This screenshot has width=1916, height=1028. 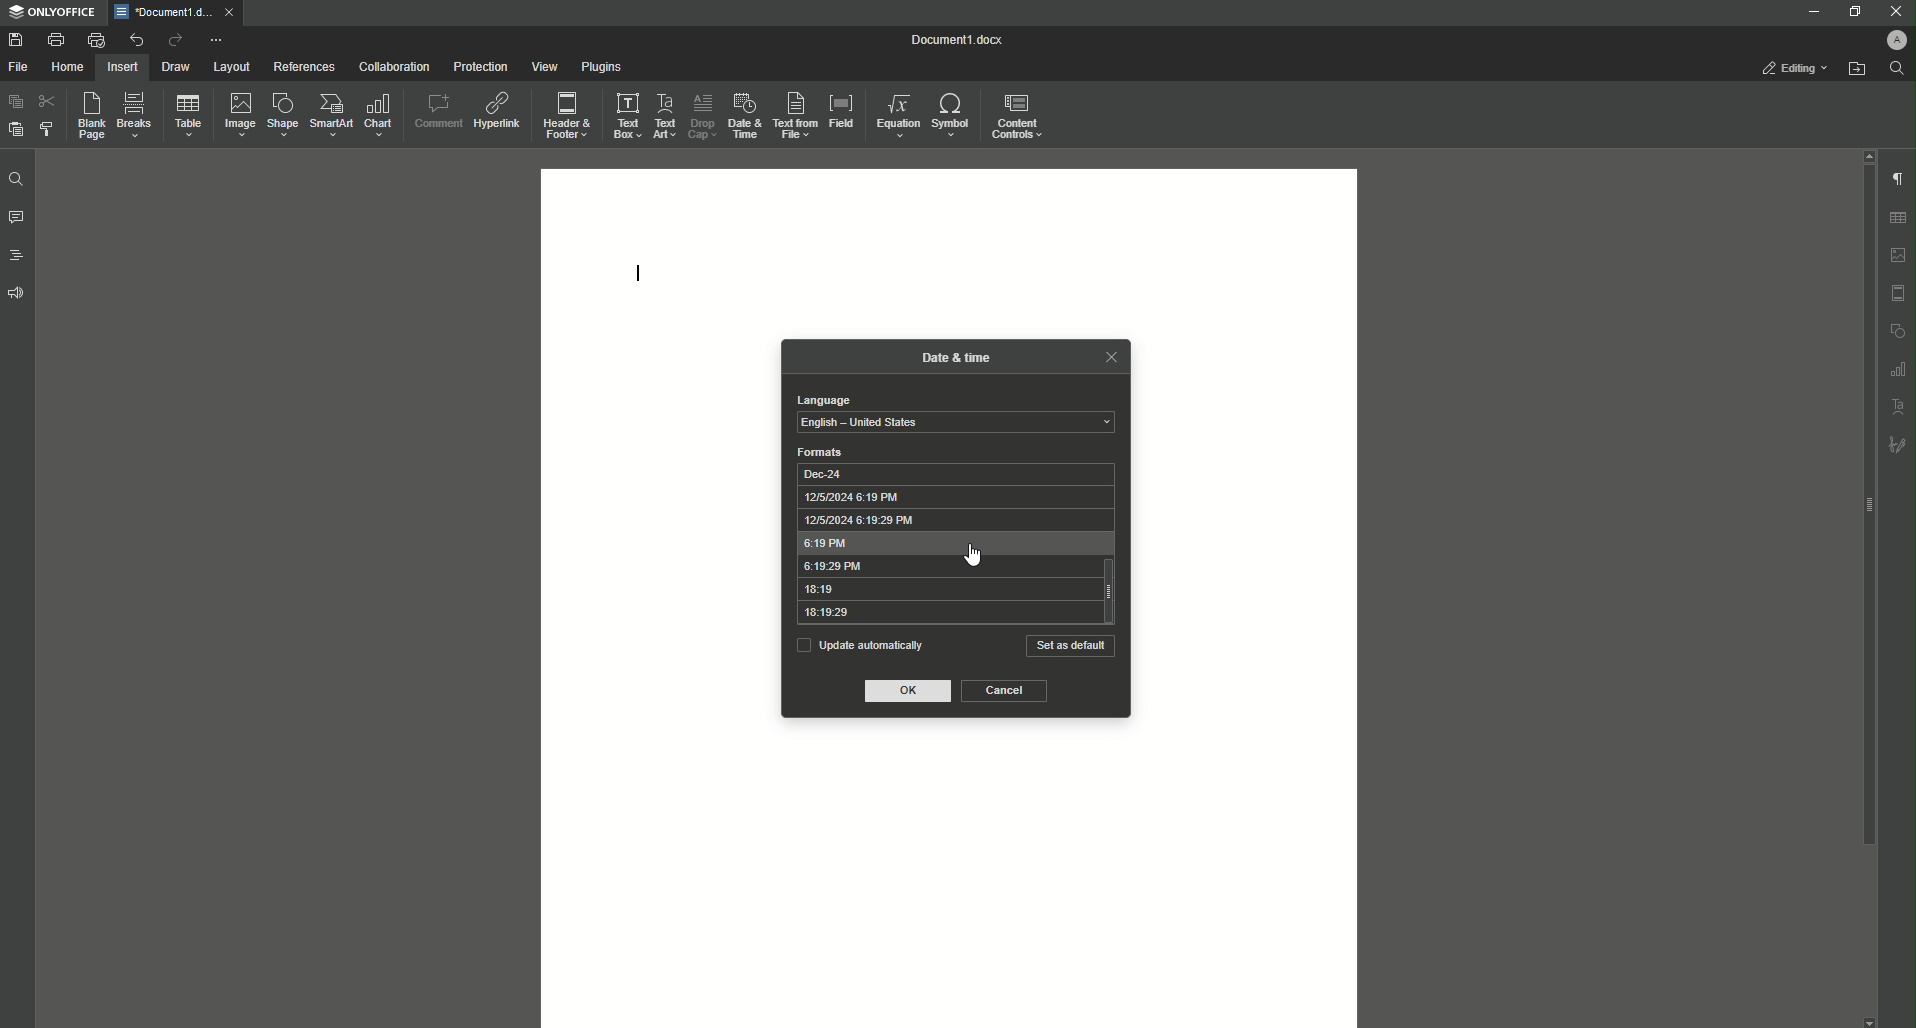 I want to click on Print, so click(x=55, y=39).